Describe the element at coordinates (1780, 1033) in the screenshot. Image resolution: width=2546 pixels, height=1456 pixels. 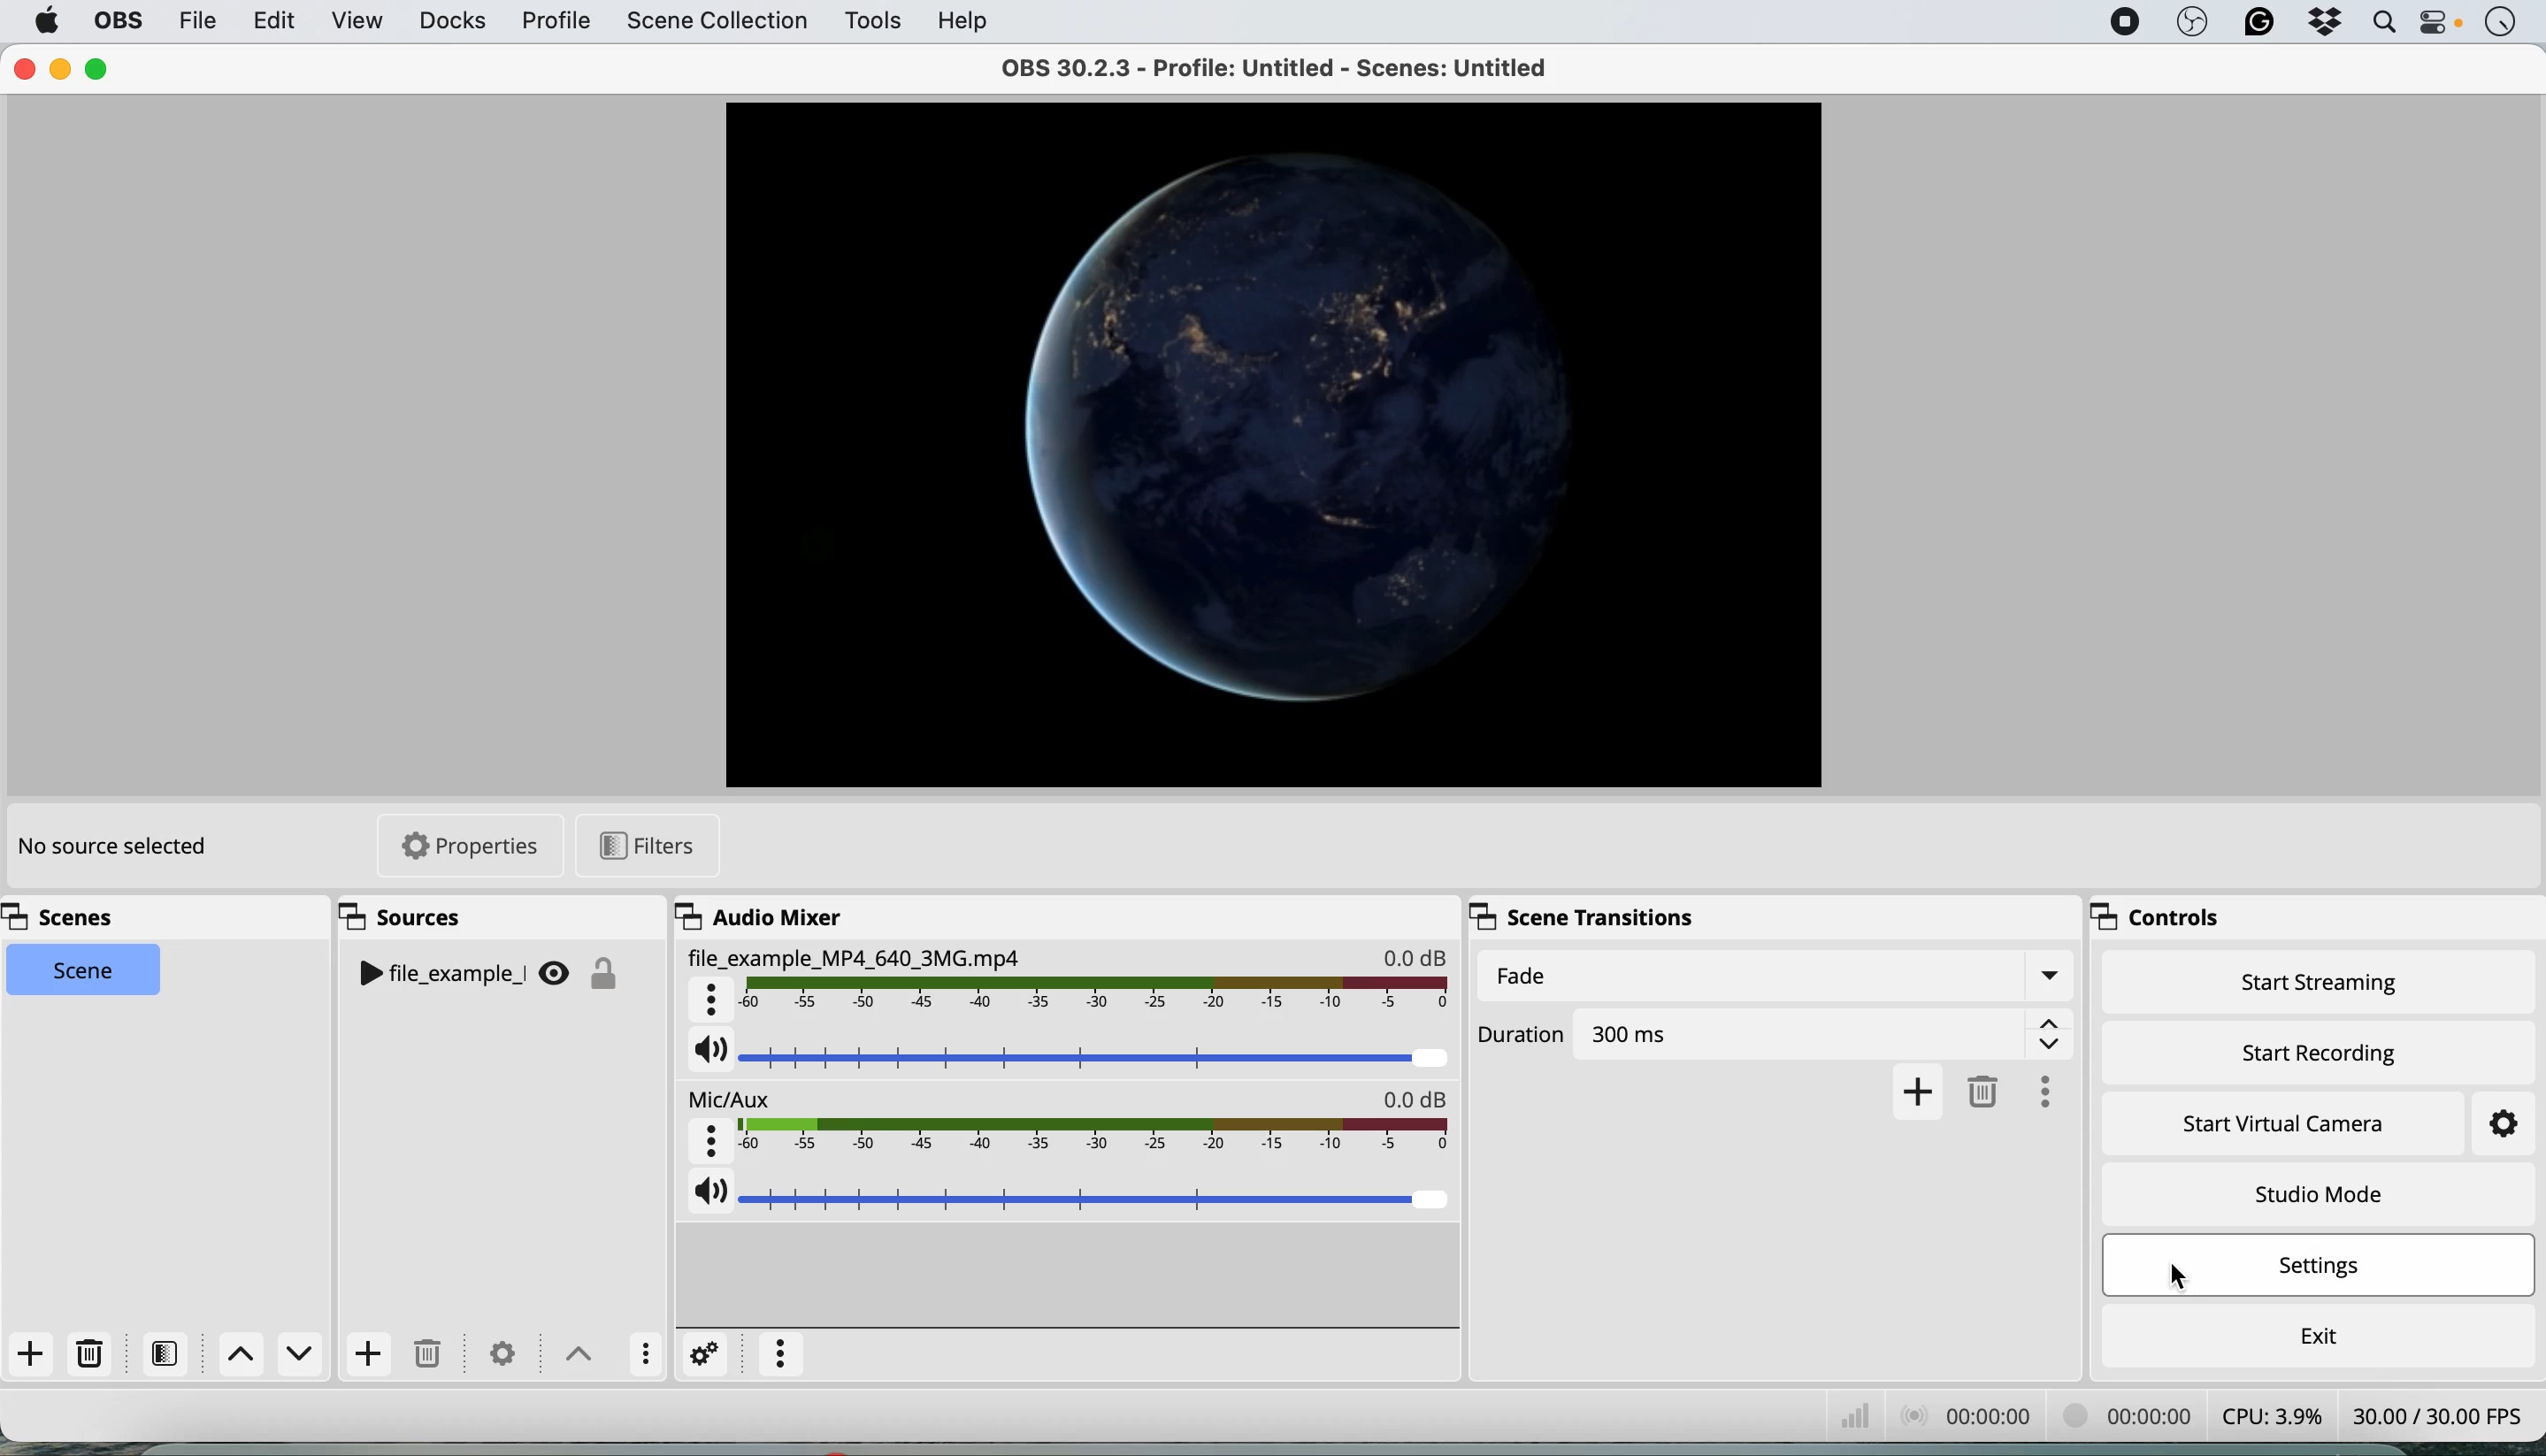
I see `transition duration` at that location.